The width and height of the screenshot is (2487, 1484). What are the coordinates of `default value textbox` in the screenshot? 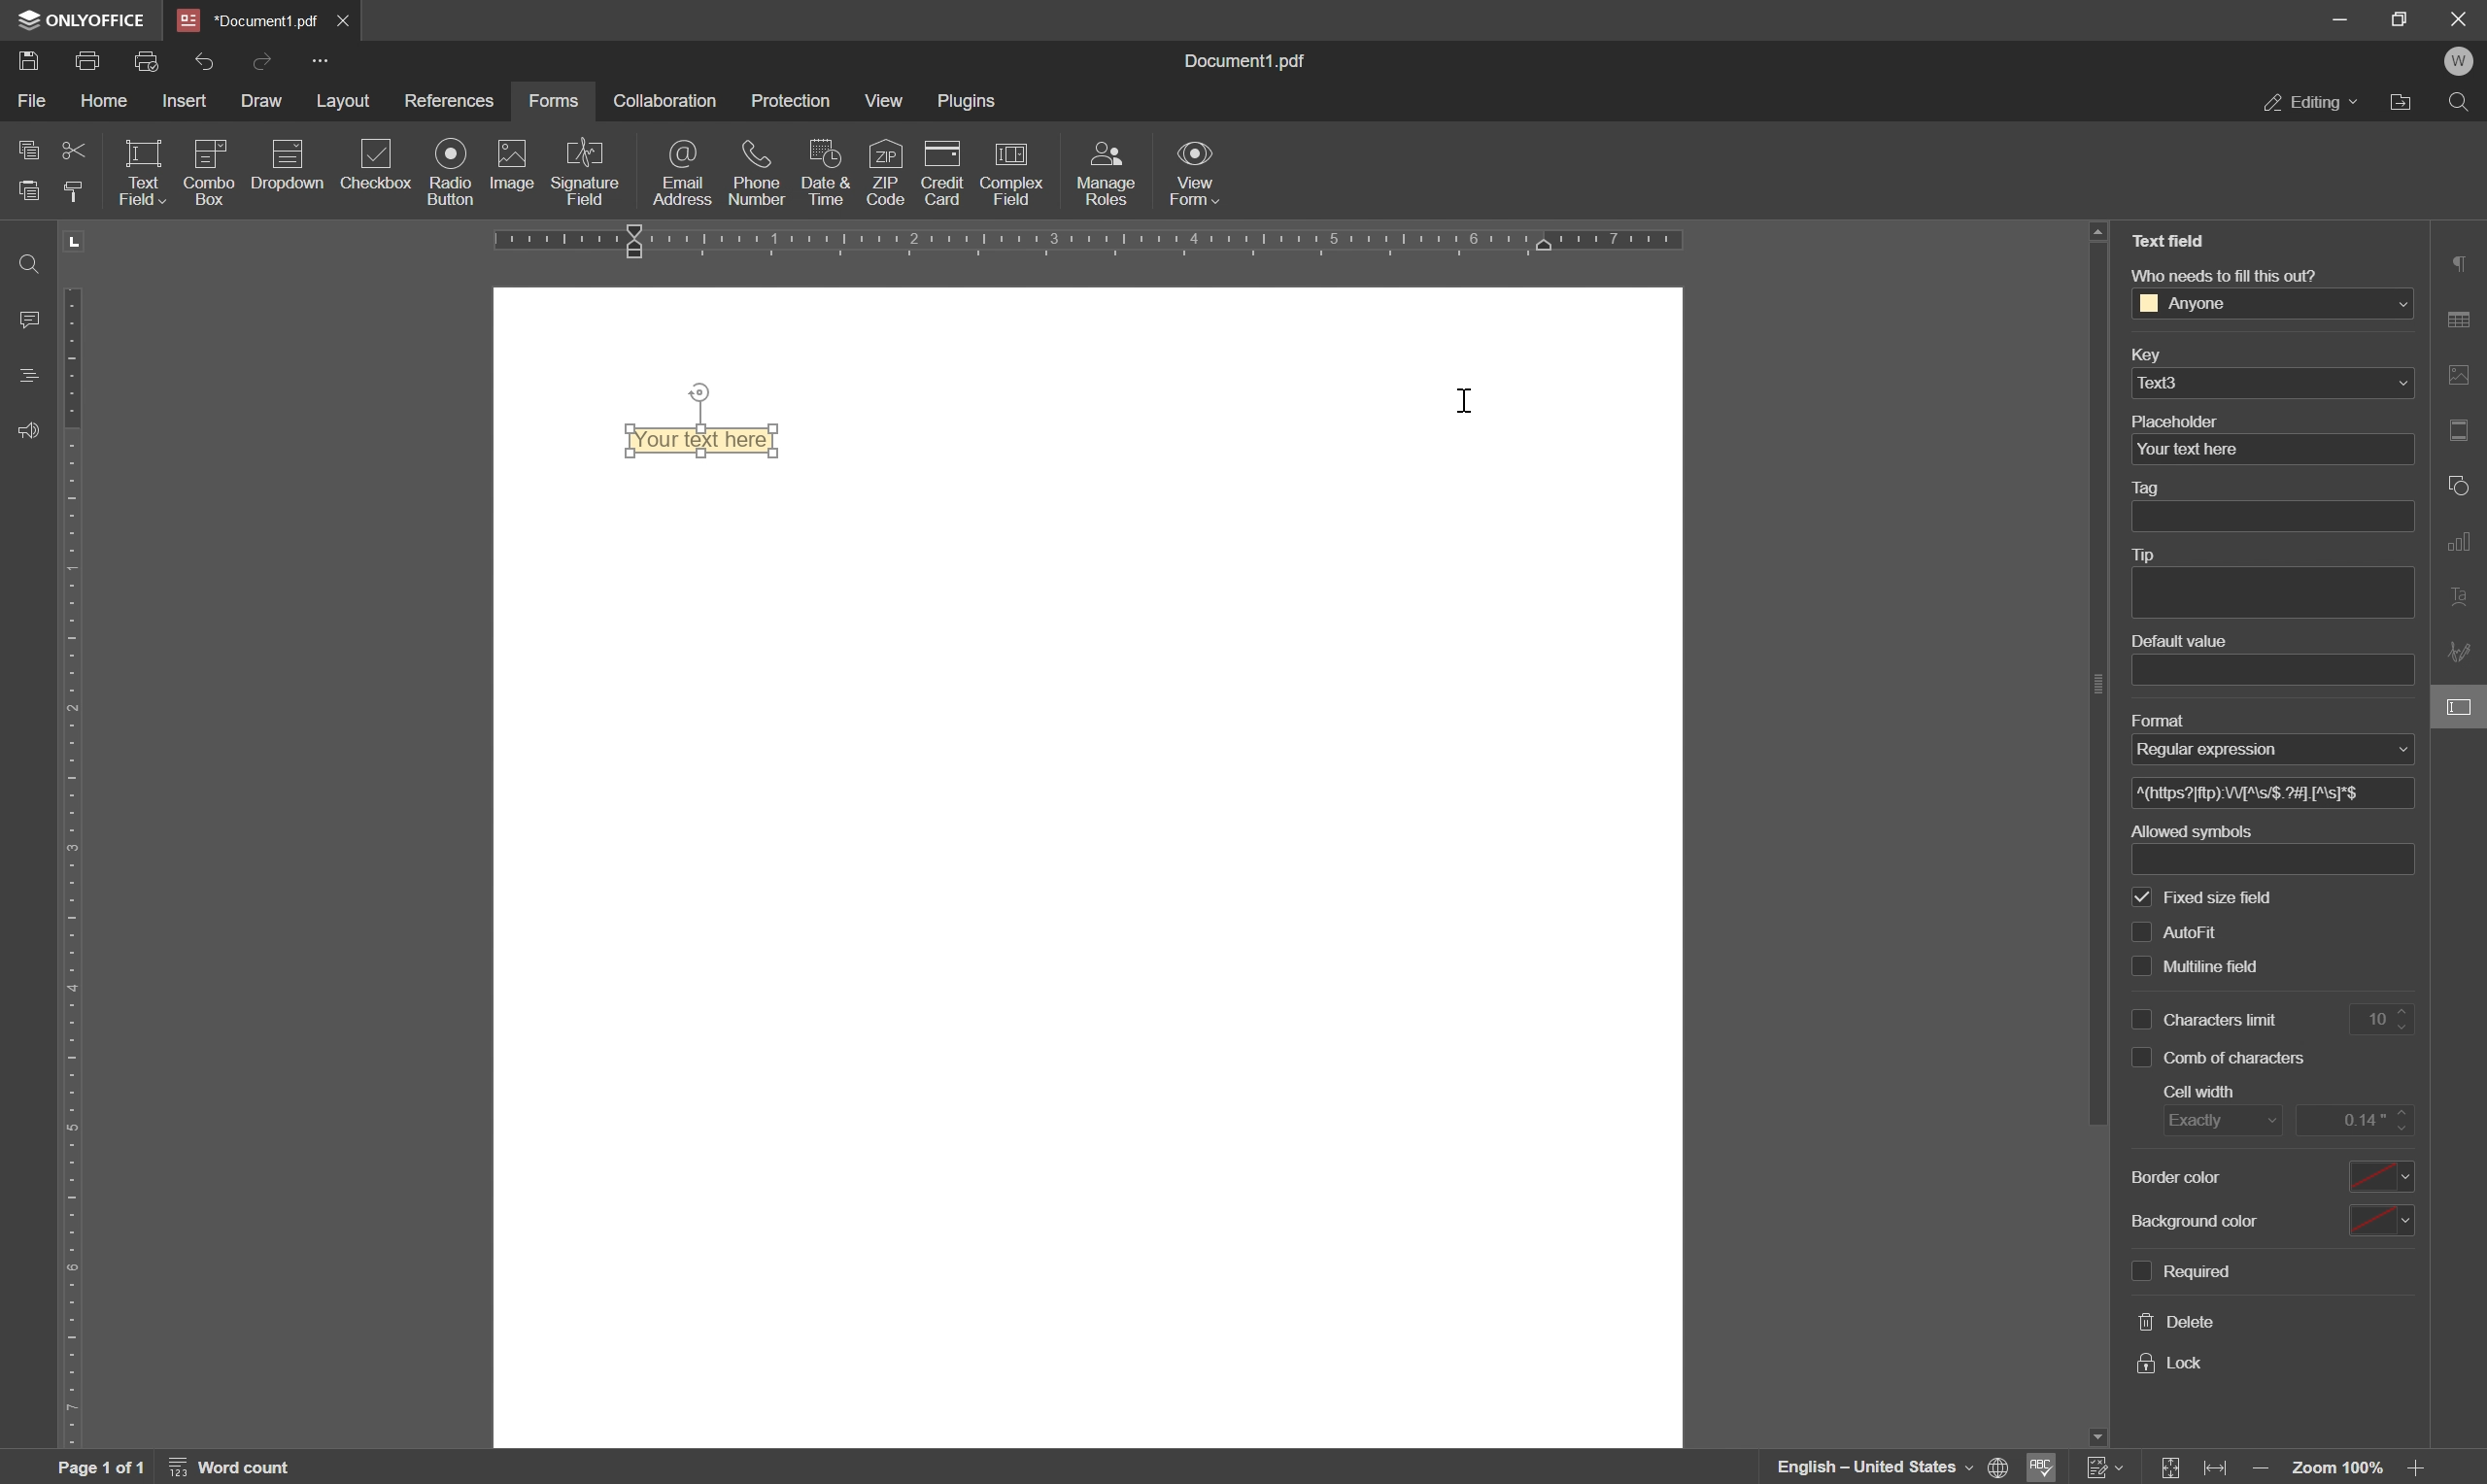 It's located at (2276, 669).